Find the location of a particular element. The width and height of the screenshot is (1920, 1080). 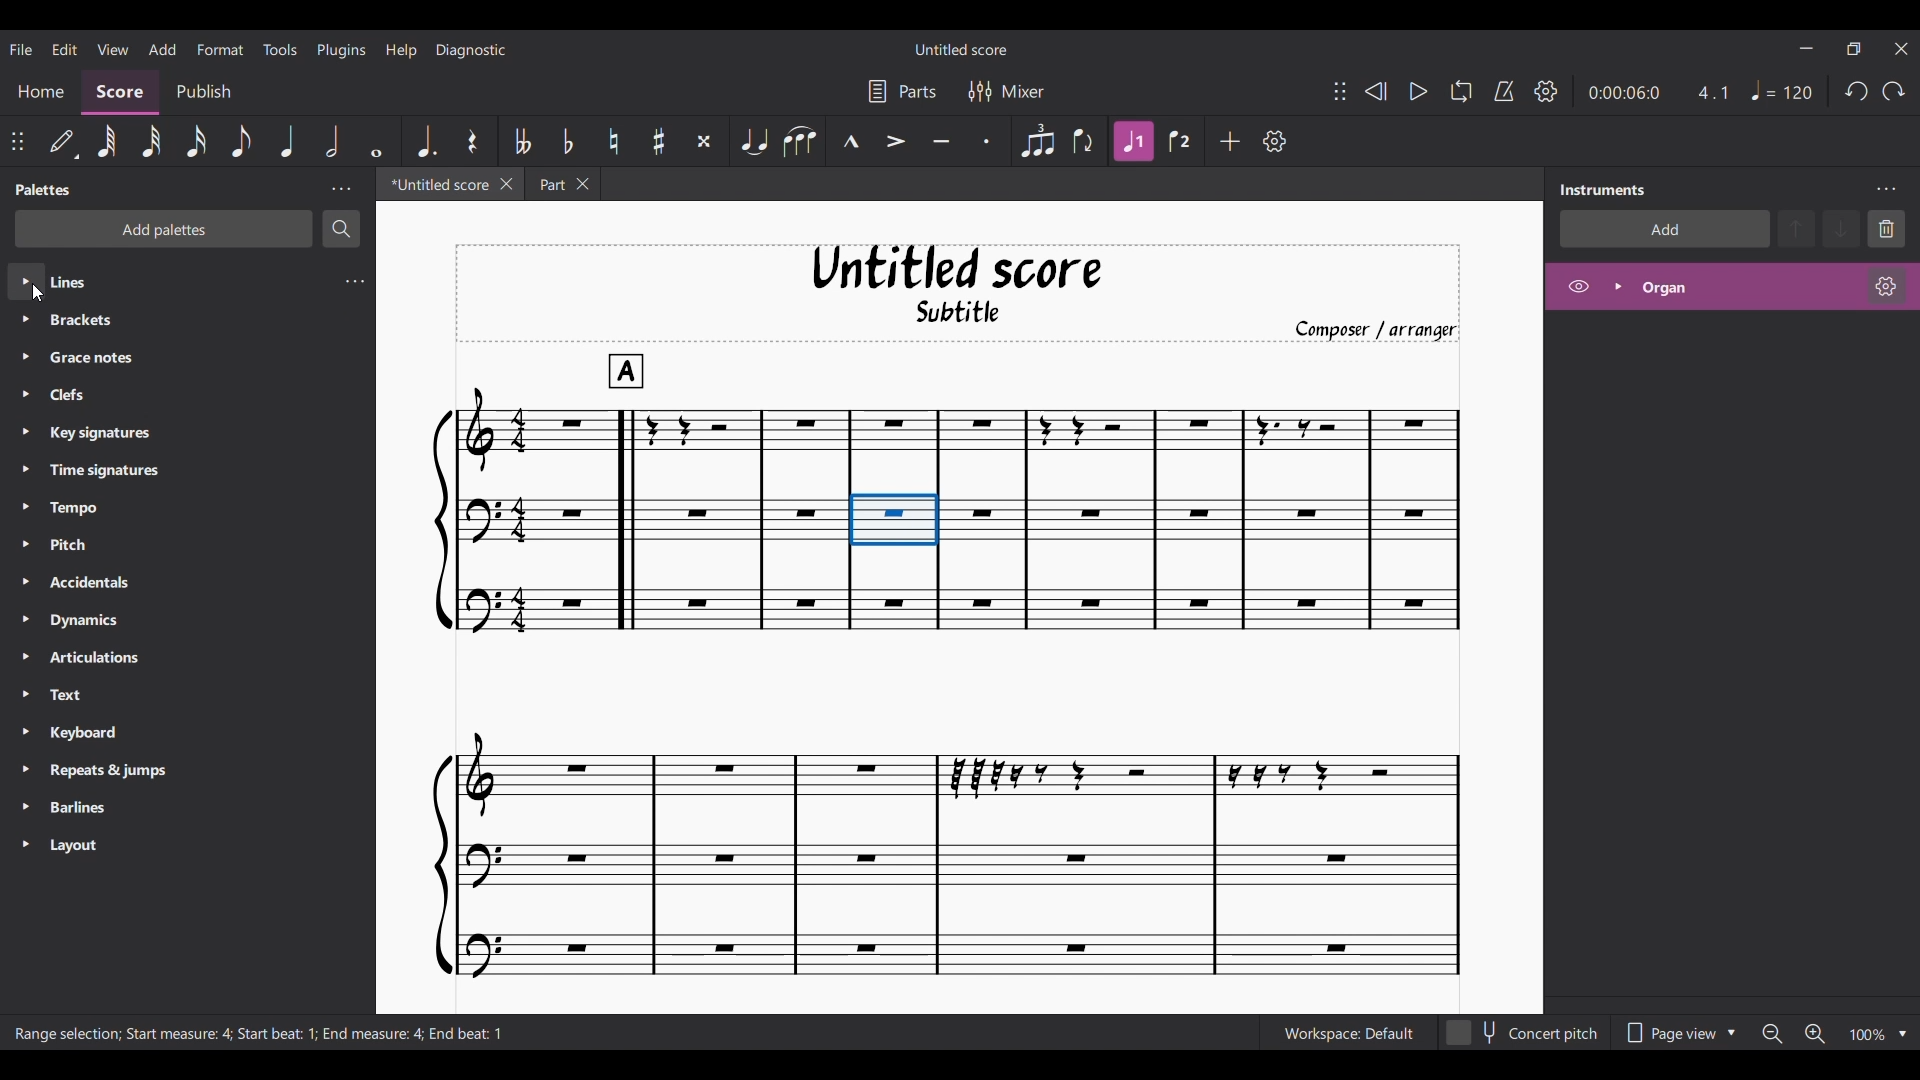

Add menu is located at coordinates (162, 48).